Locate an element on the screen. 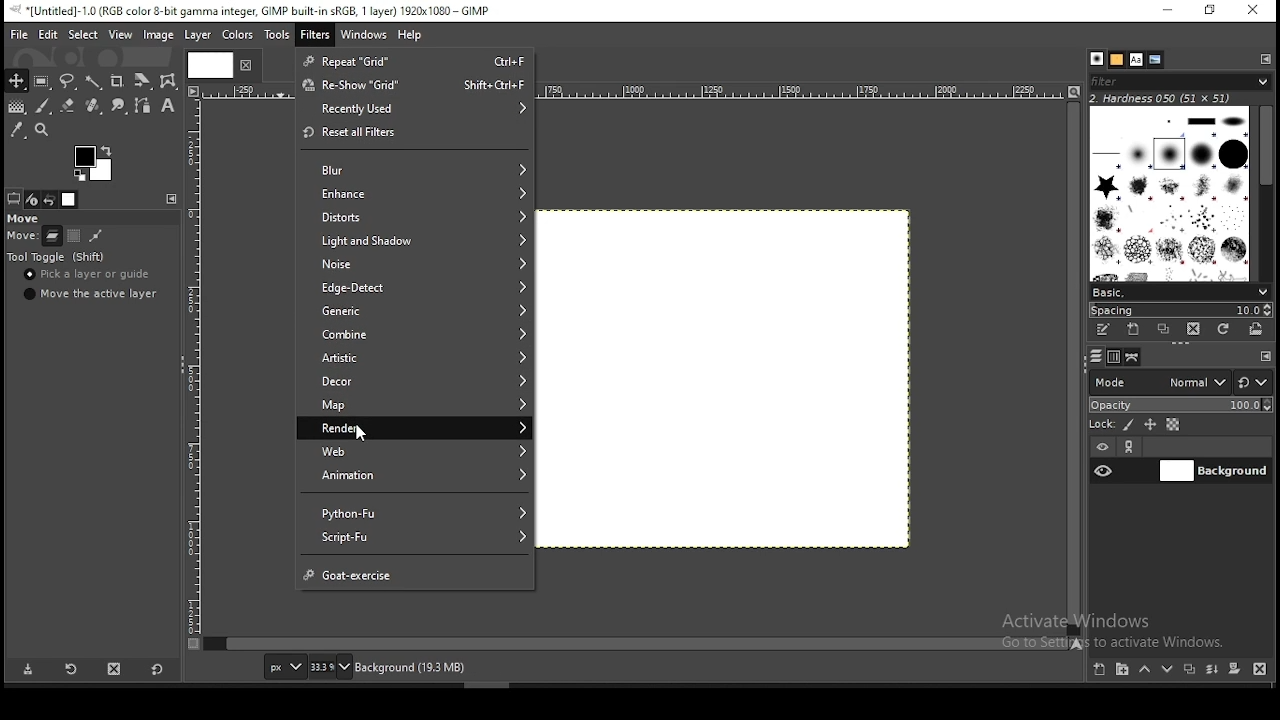 The width and height of the screenshot is (1280, 720). lock is located at coordinates (1101, 424).